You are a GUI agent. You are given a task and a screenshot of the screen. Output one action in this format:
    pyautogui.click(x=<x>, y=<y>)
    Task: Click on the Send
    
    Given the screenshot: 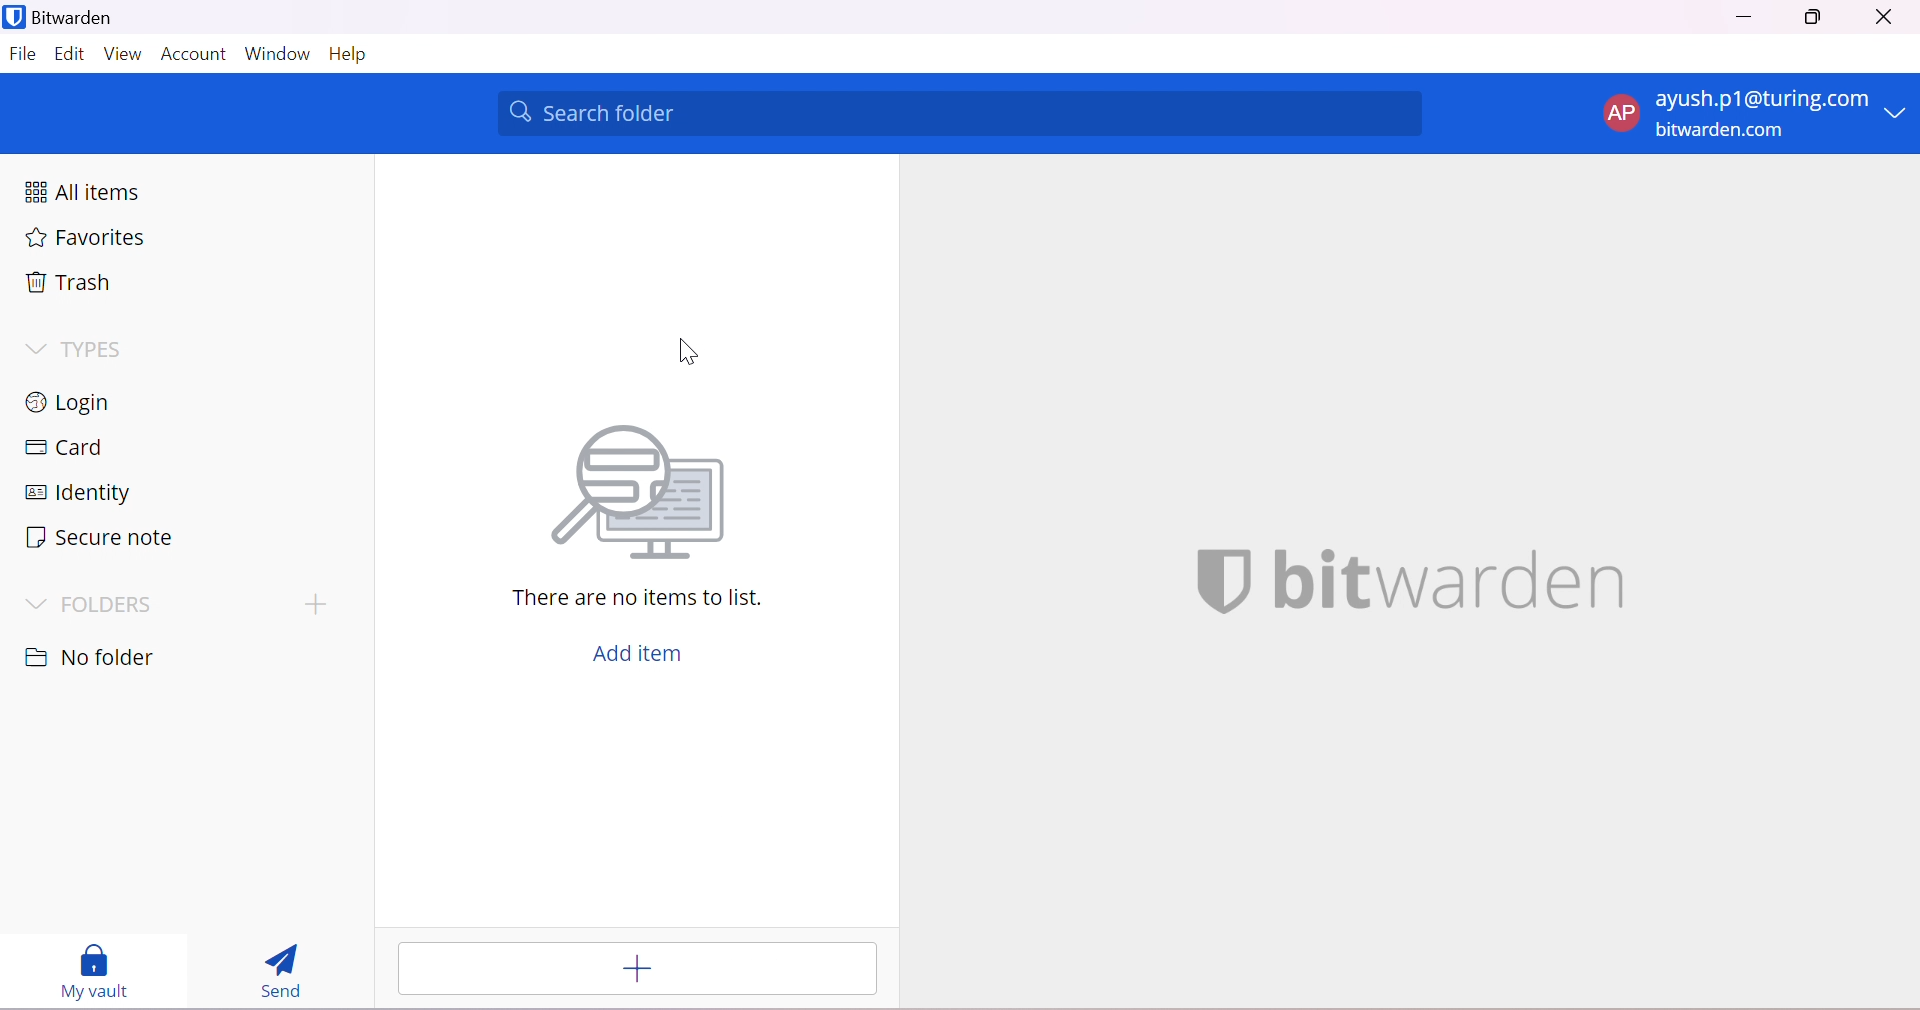 What is the action you would take?
    pyautogui.click(x=280, y=971)
    